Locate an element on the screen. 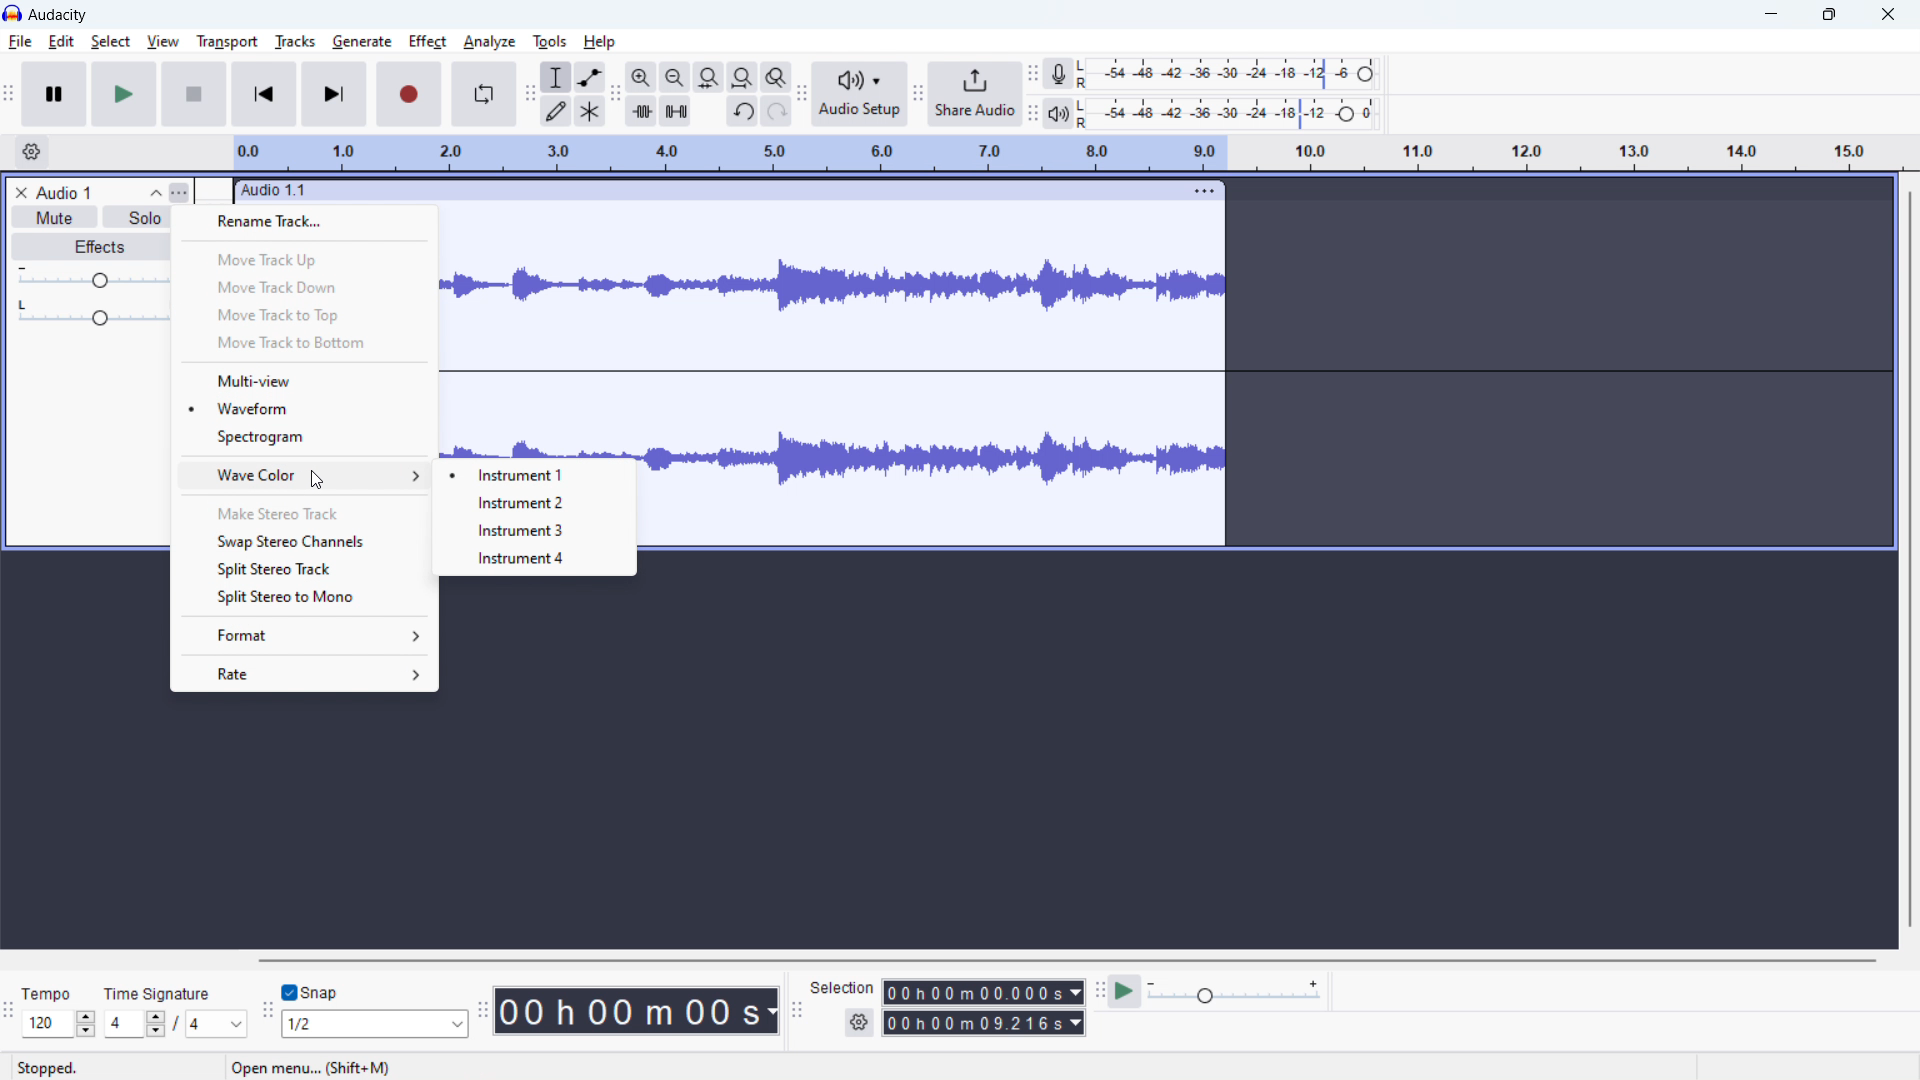 This screenshot has height=1080, width=1920. horizontal scrollbar is located at coordinates (1064, 960).